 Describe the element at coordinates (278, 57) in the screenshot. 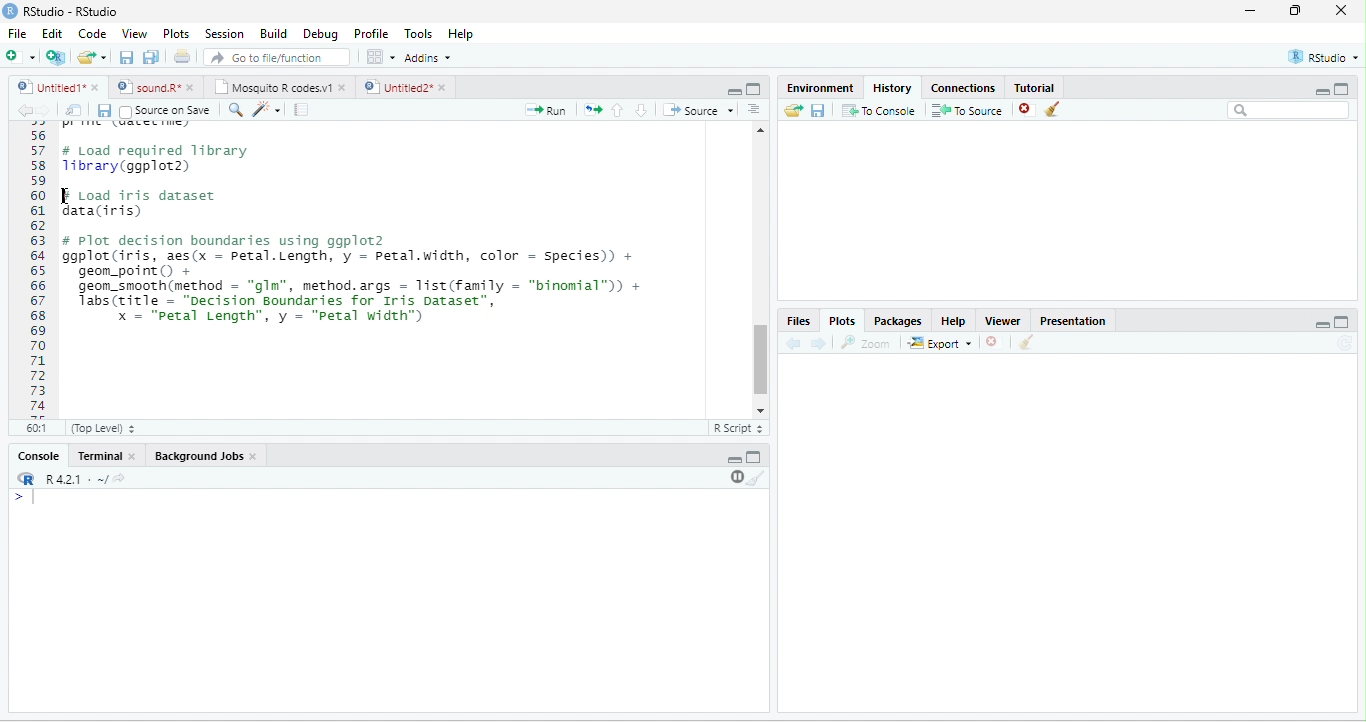

I see `search file` at that location.